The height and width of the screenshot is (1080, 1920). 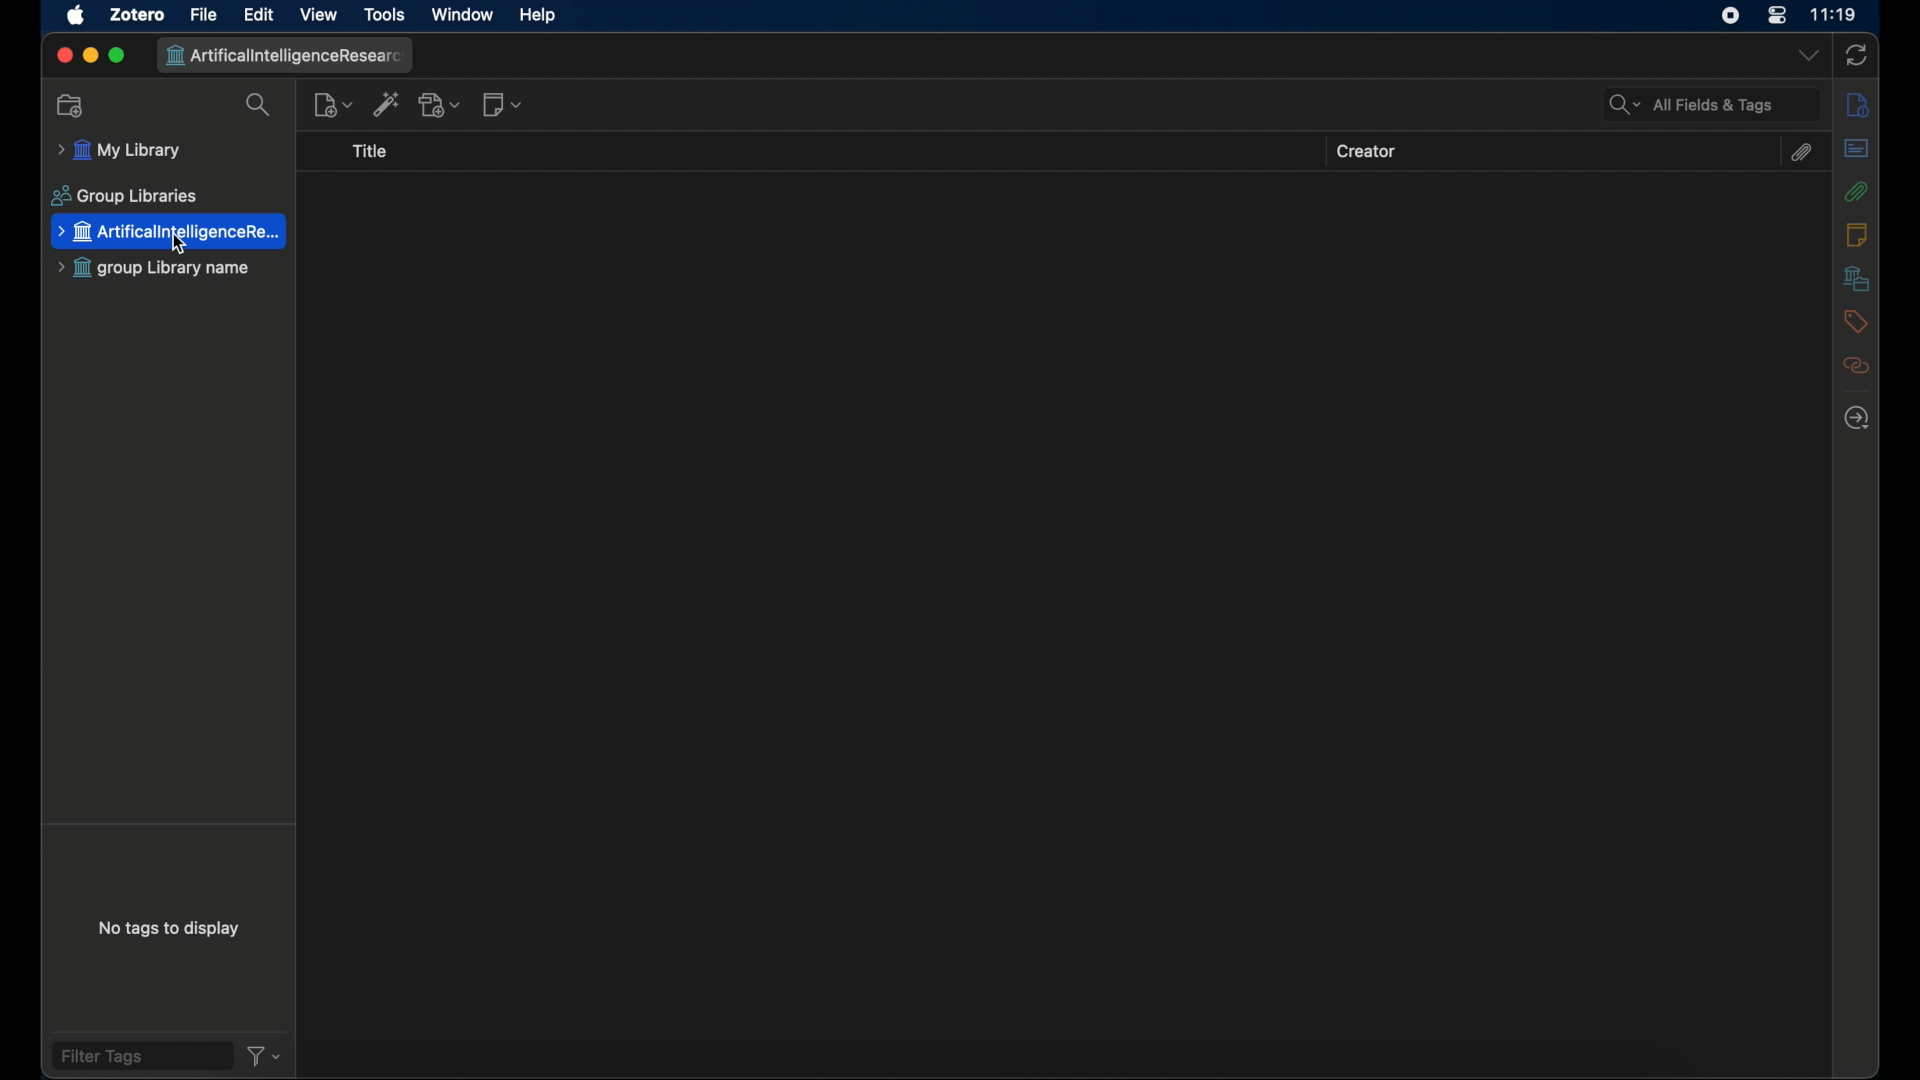 What do you see at coordinates (72, 107) in the screenshot?
I see `new collection` at bounding box center [72, 107].